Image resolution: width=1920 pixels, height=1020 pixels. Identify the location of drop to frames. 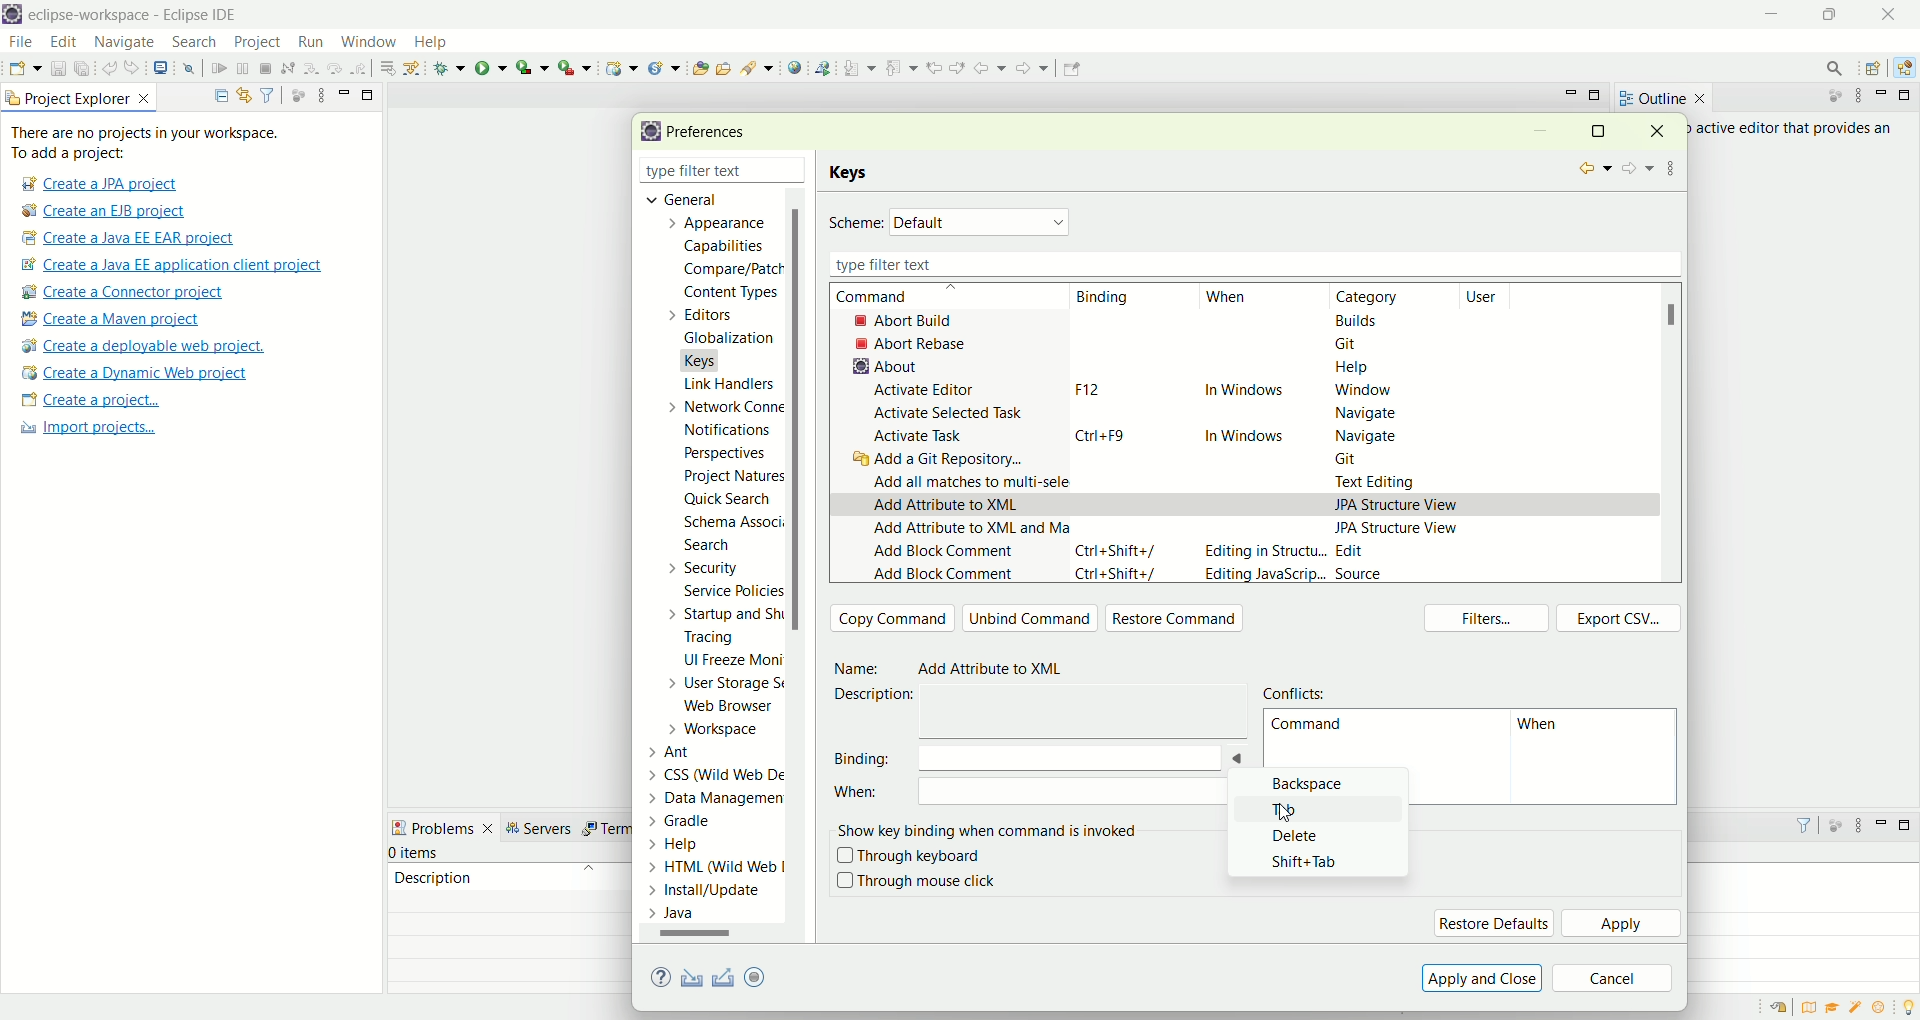
(389, 68).